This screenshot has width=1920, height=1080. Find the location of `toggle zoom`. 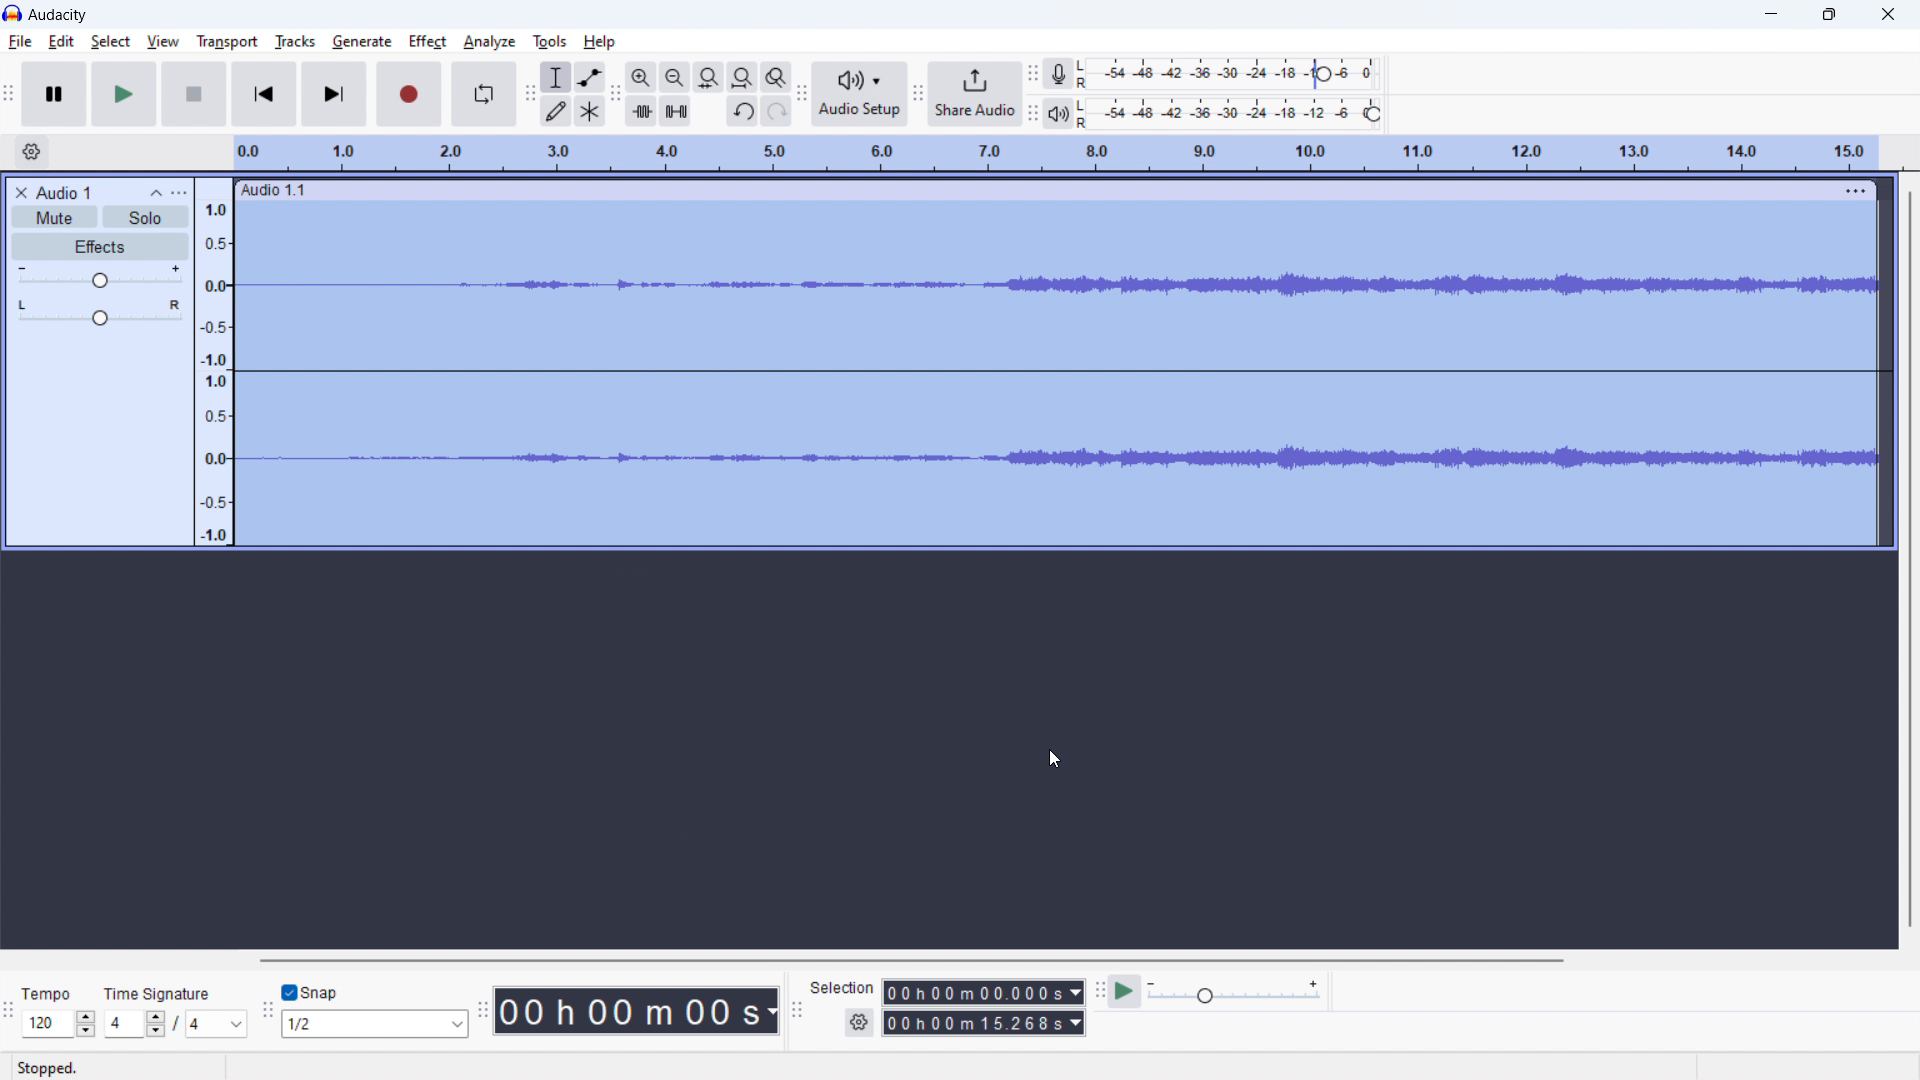

toggle zoom is located at coordinates (776, 77).